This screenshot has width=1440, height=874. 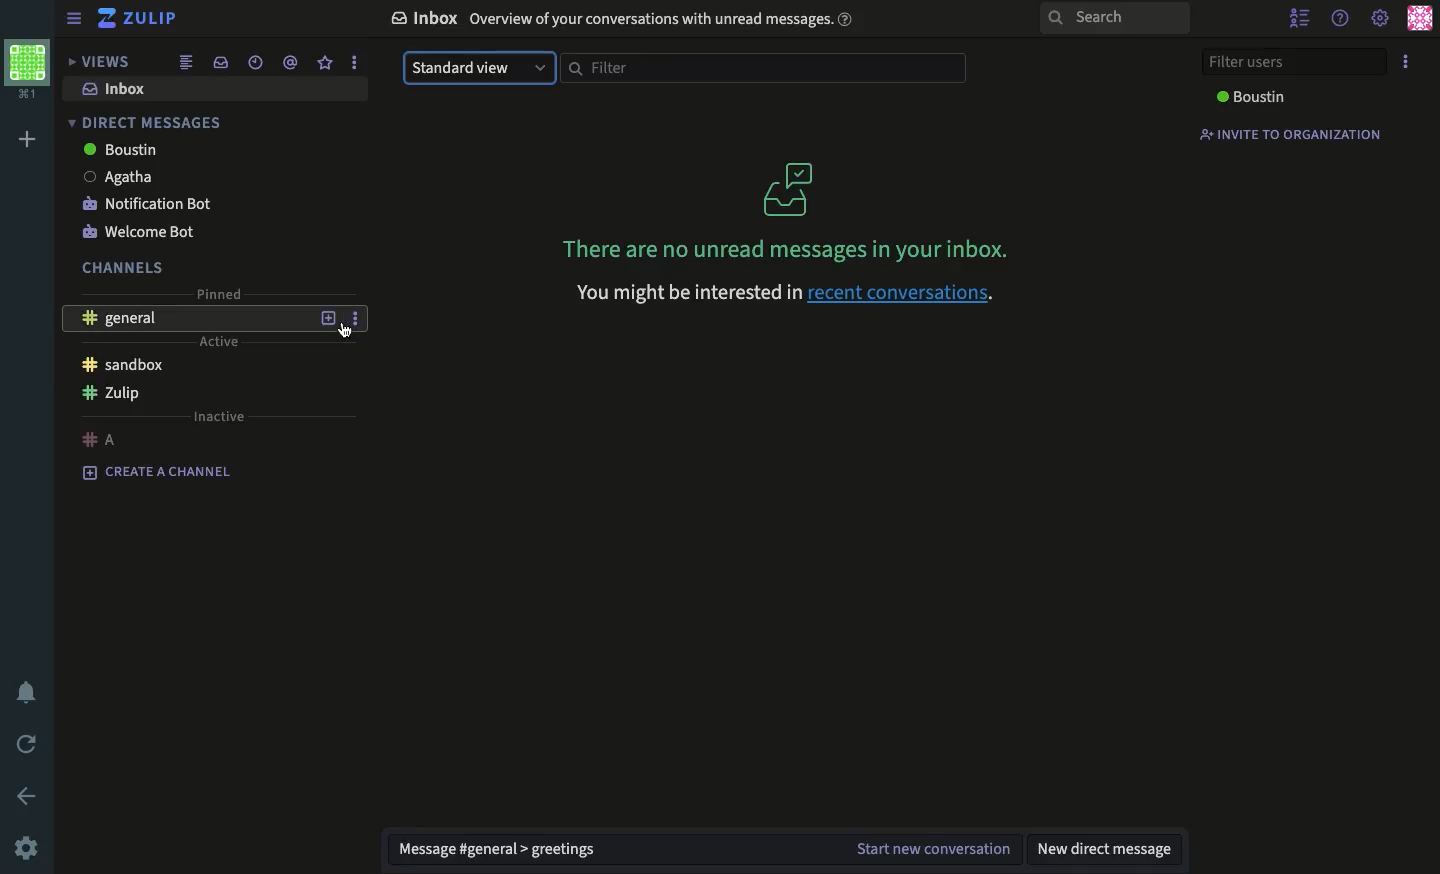 What do you see at coordinates (25, 694) in the screenshot?
I see `notification` at bounding box center [25, 694].